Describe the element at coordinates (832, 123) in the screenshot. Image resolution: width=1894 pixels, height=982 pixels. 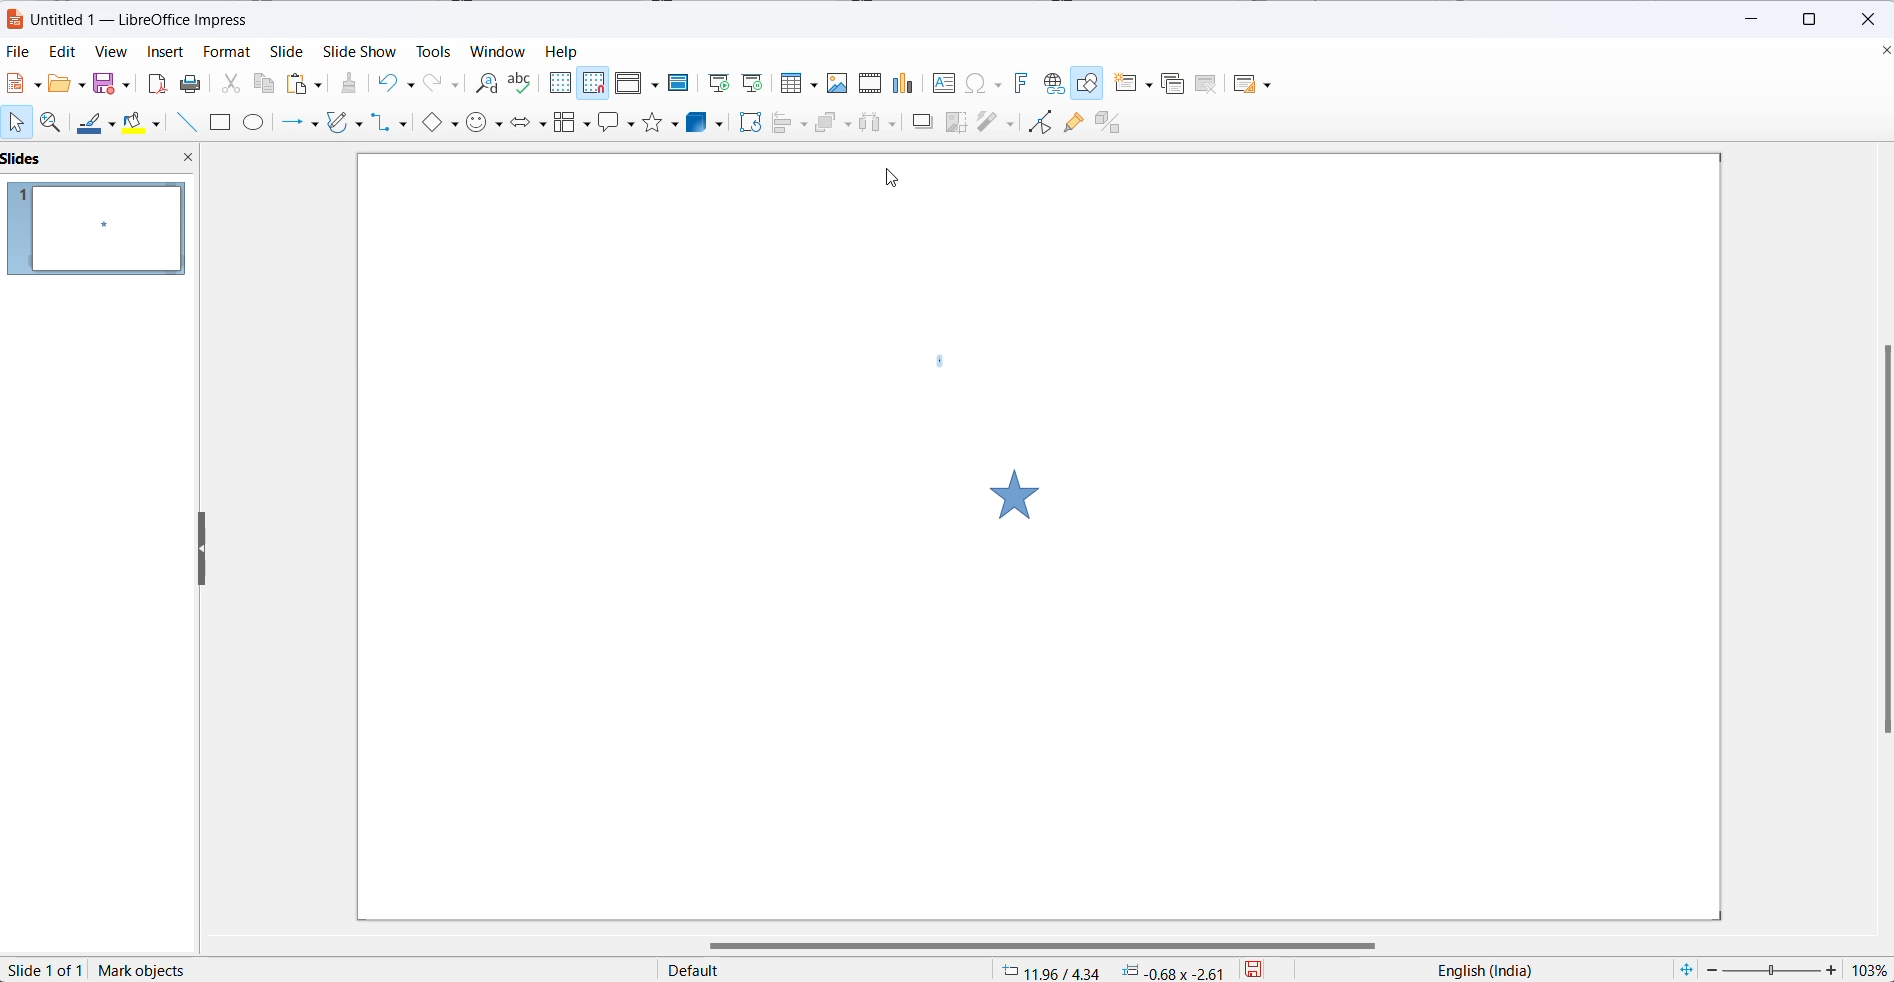
I see `arrange` at that location.